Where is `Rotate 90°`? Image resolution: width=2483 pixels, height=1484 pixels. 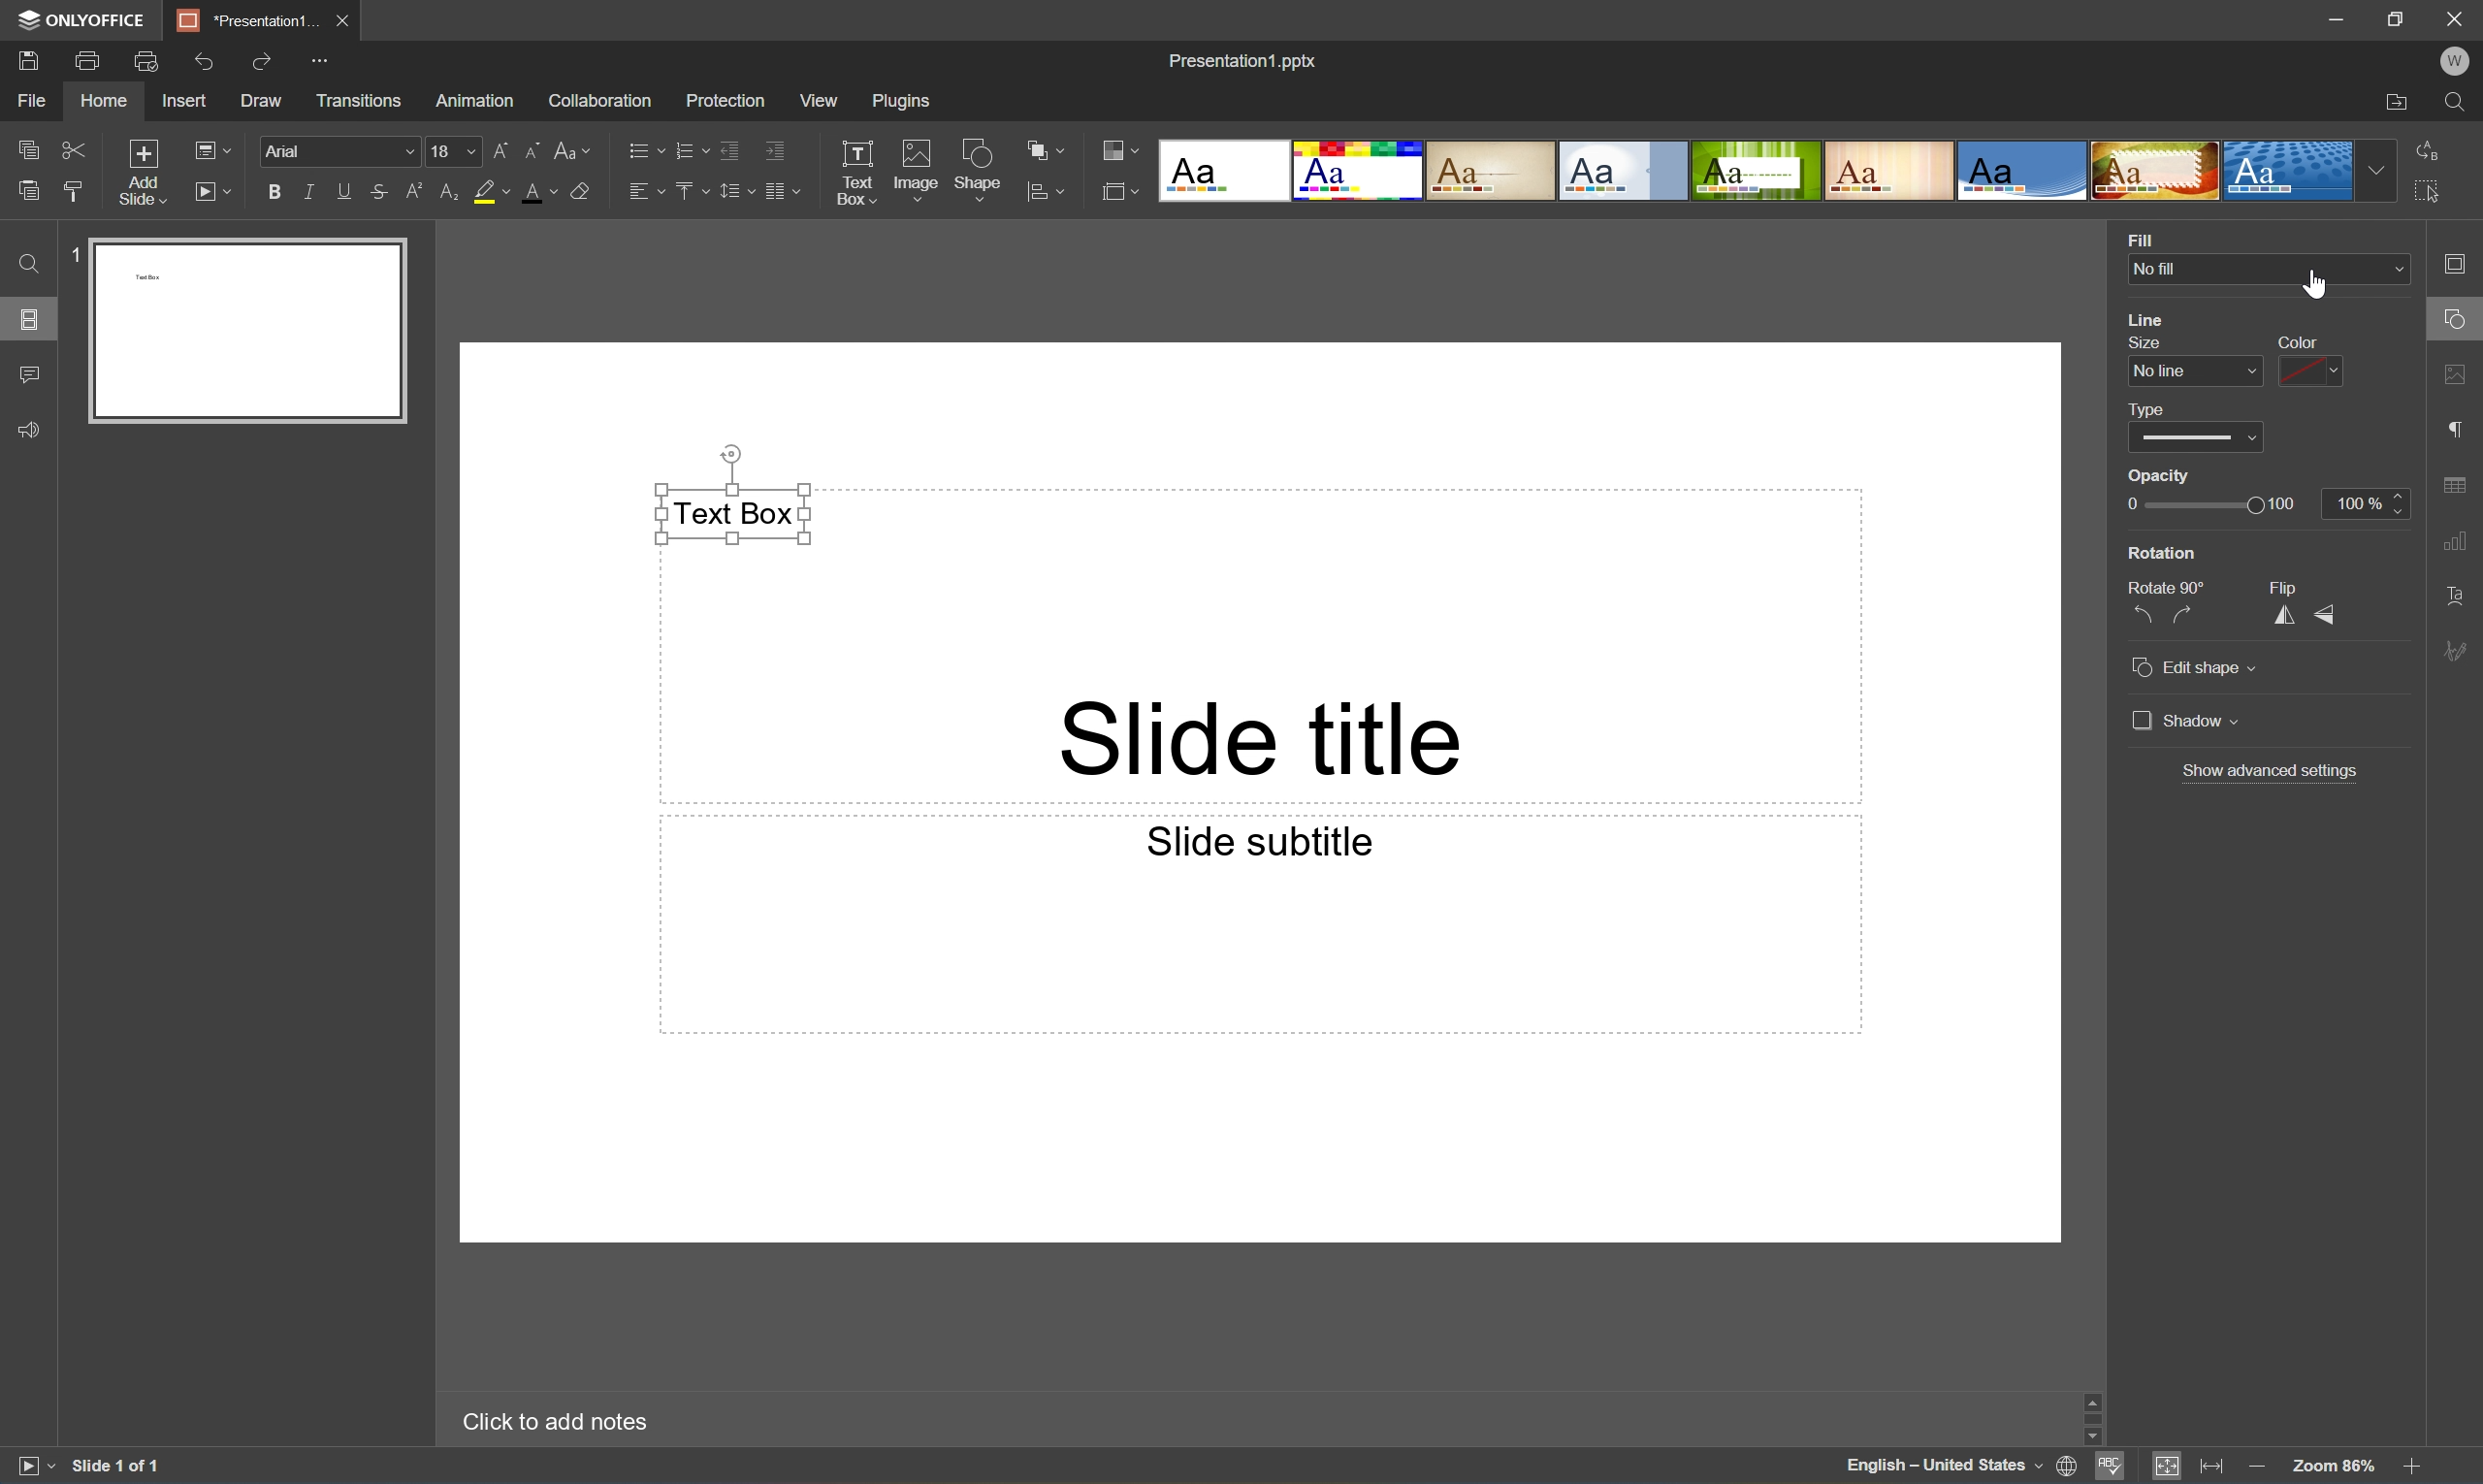
Rotate 90° is located at coordinates (2165, 584).